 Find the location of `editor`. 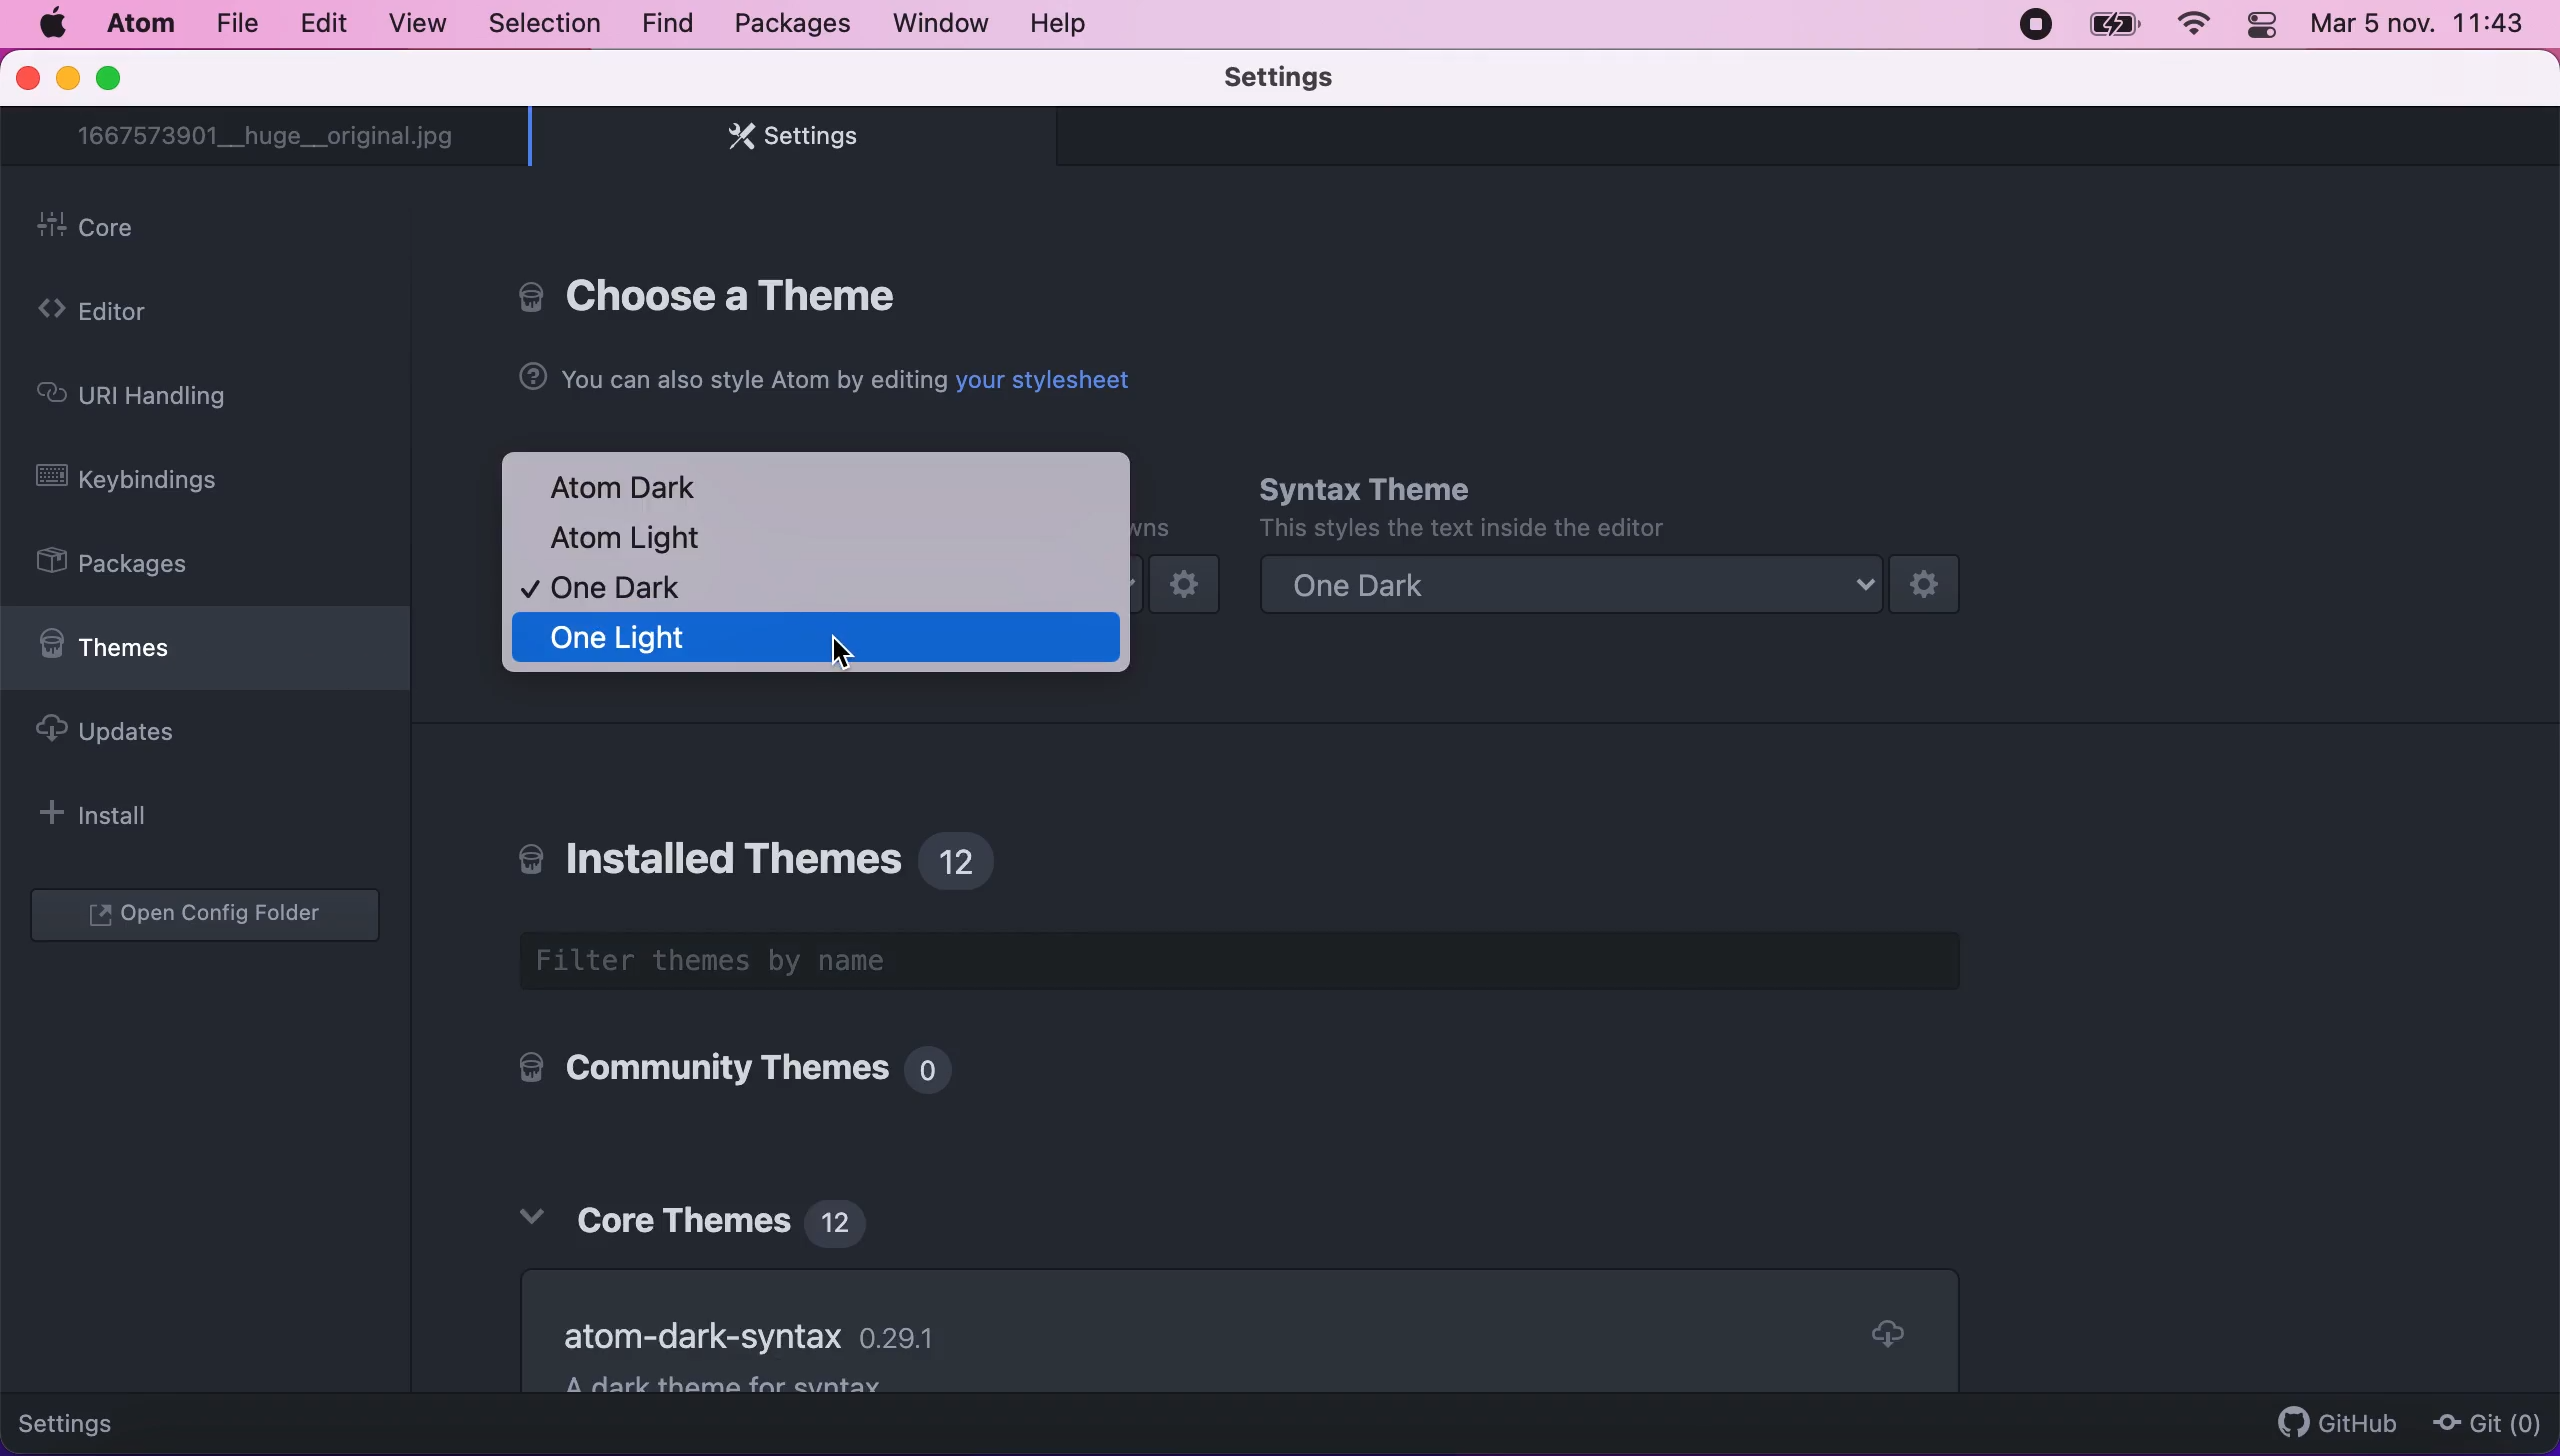

editor is located at coordinates (155, 314).